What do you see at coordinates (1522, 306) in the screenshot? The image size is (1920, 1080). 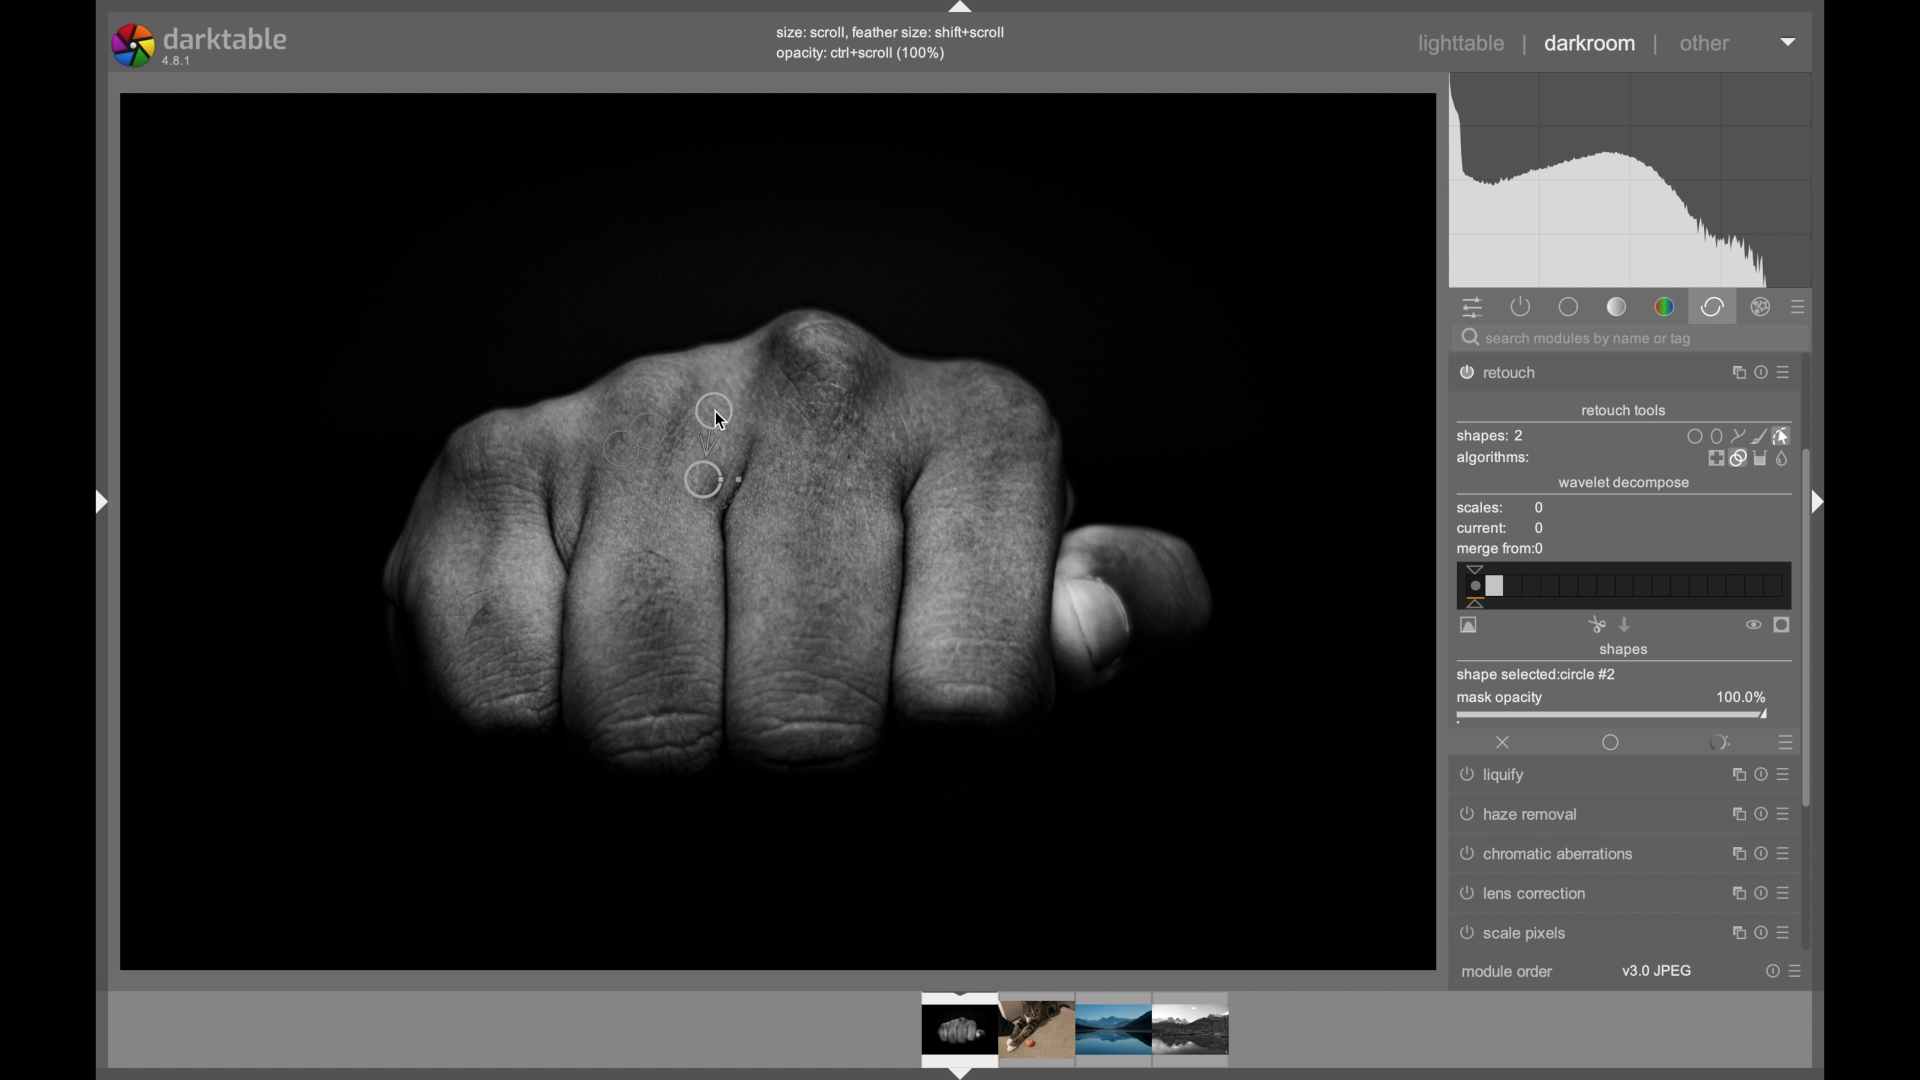 I see `show active modules only` at bounding box center [1522, 306].